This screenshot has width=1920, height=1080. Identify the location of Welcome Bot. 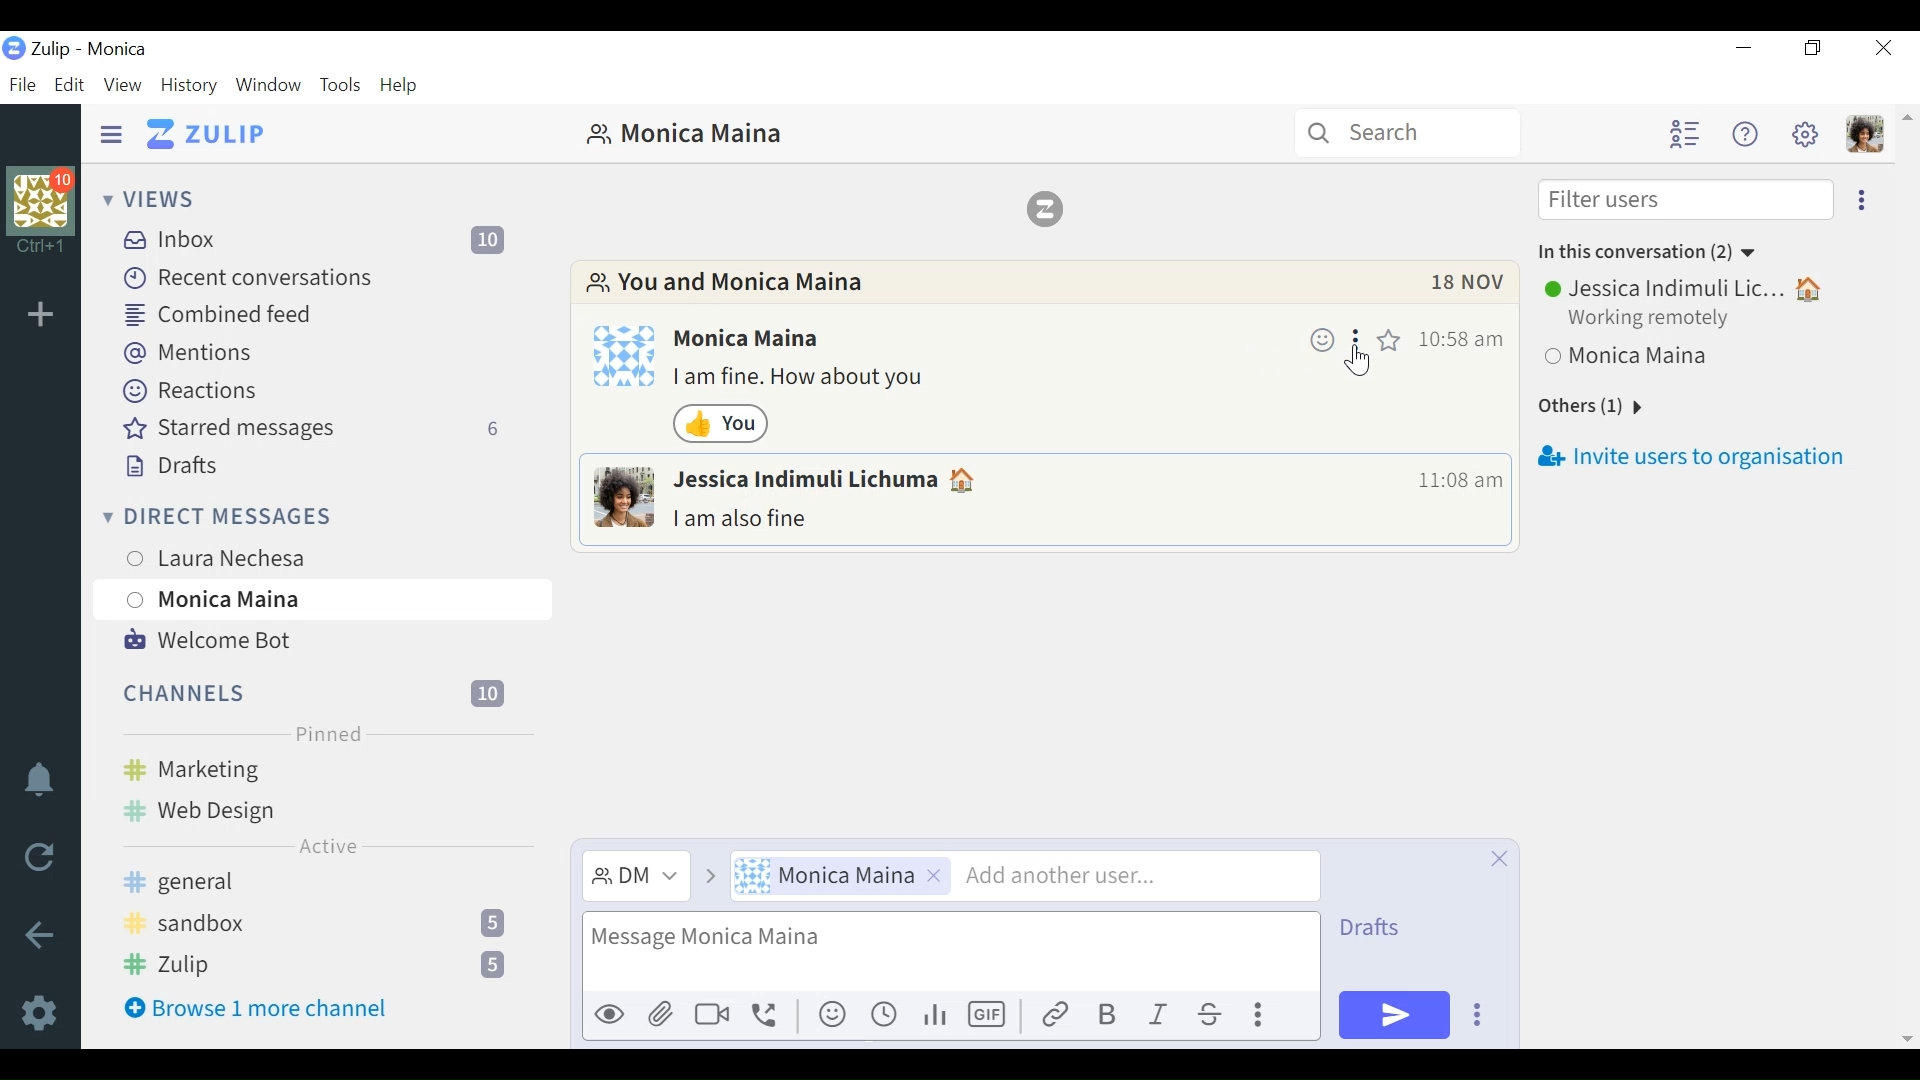
(206, 641).